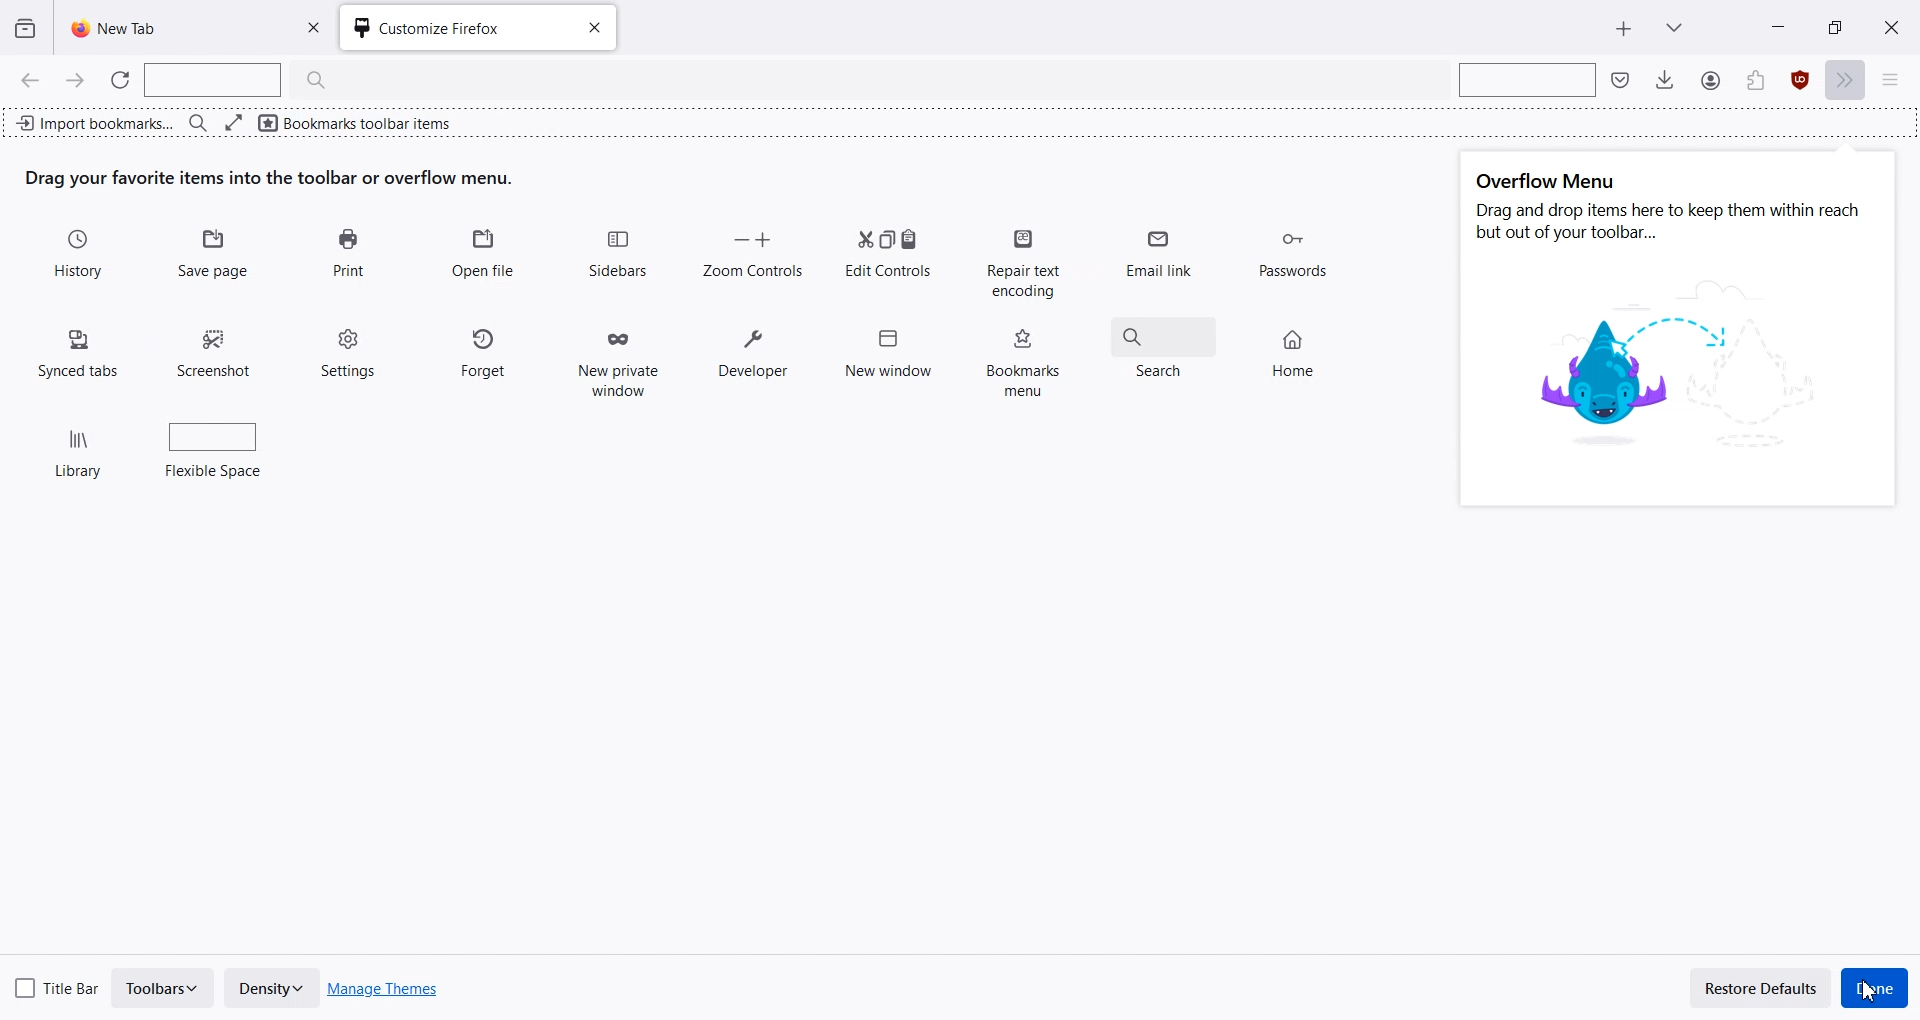  I want to click on Home, so click(1301, 344).